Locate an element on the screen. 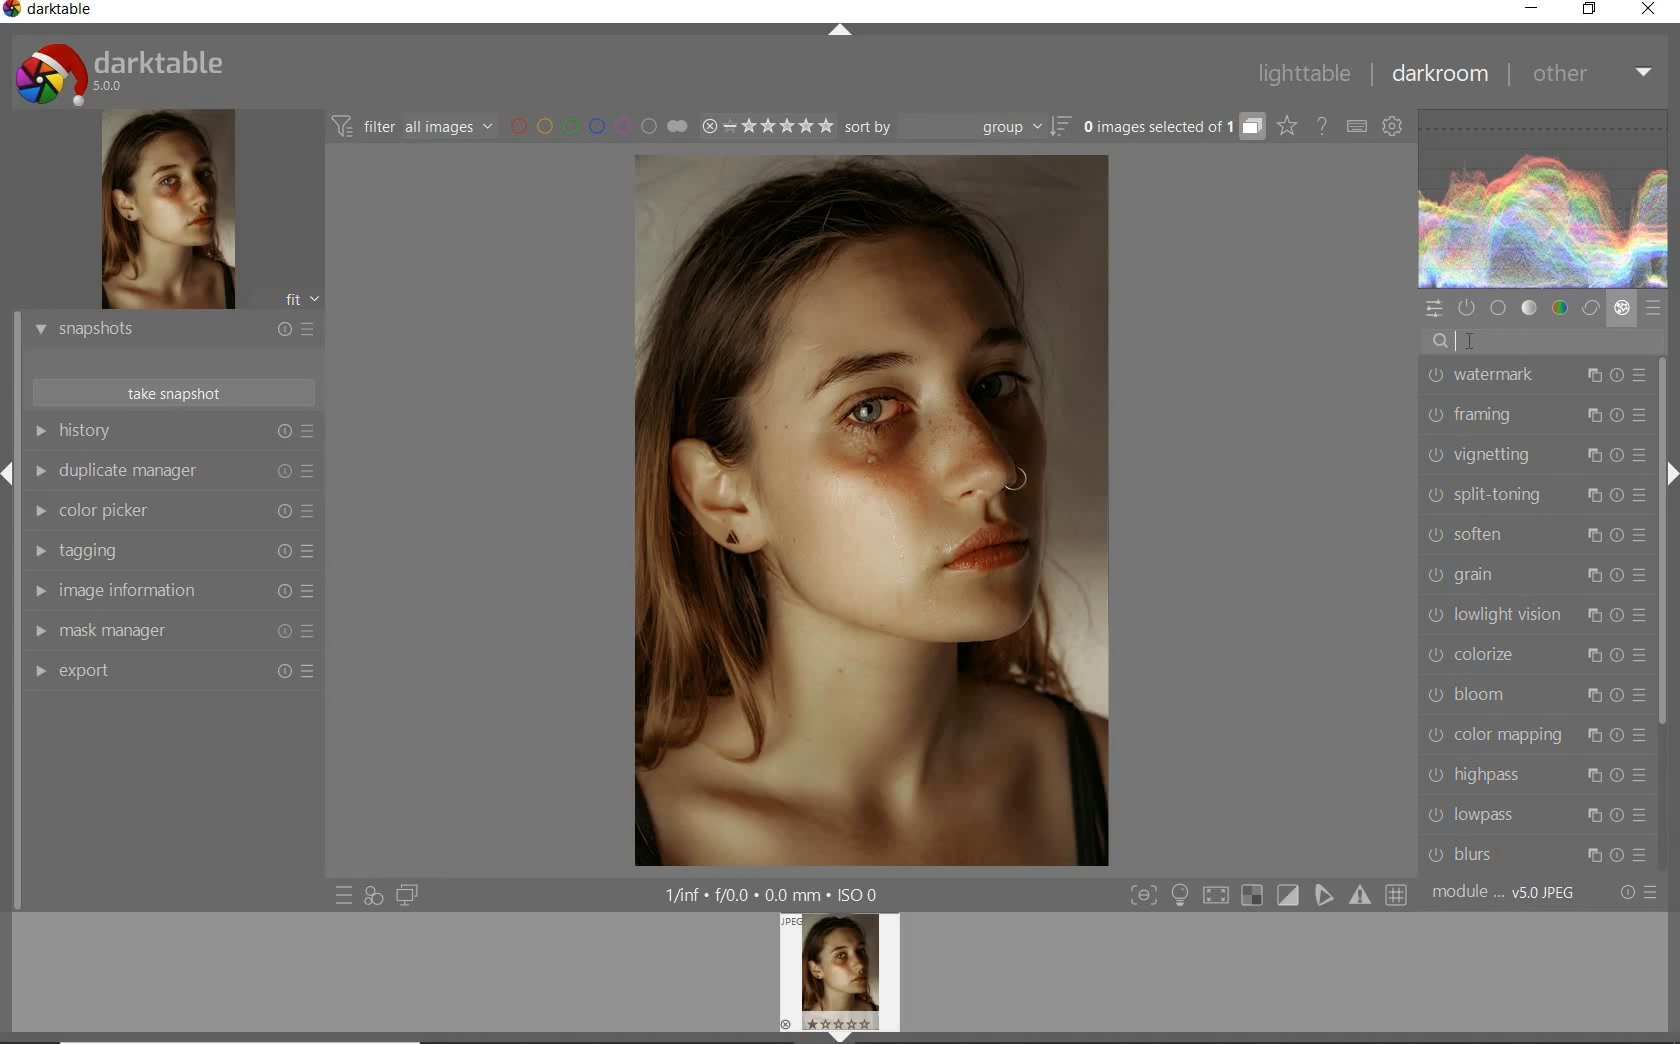 Image resolution: width=1680 pixels, height=1044 pixels. color picker is located at coordinates (172, 512).